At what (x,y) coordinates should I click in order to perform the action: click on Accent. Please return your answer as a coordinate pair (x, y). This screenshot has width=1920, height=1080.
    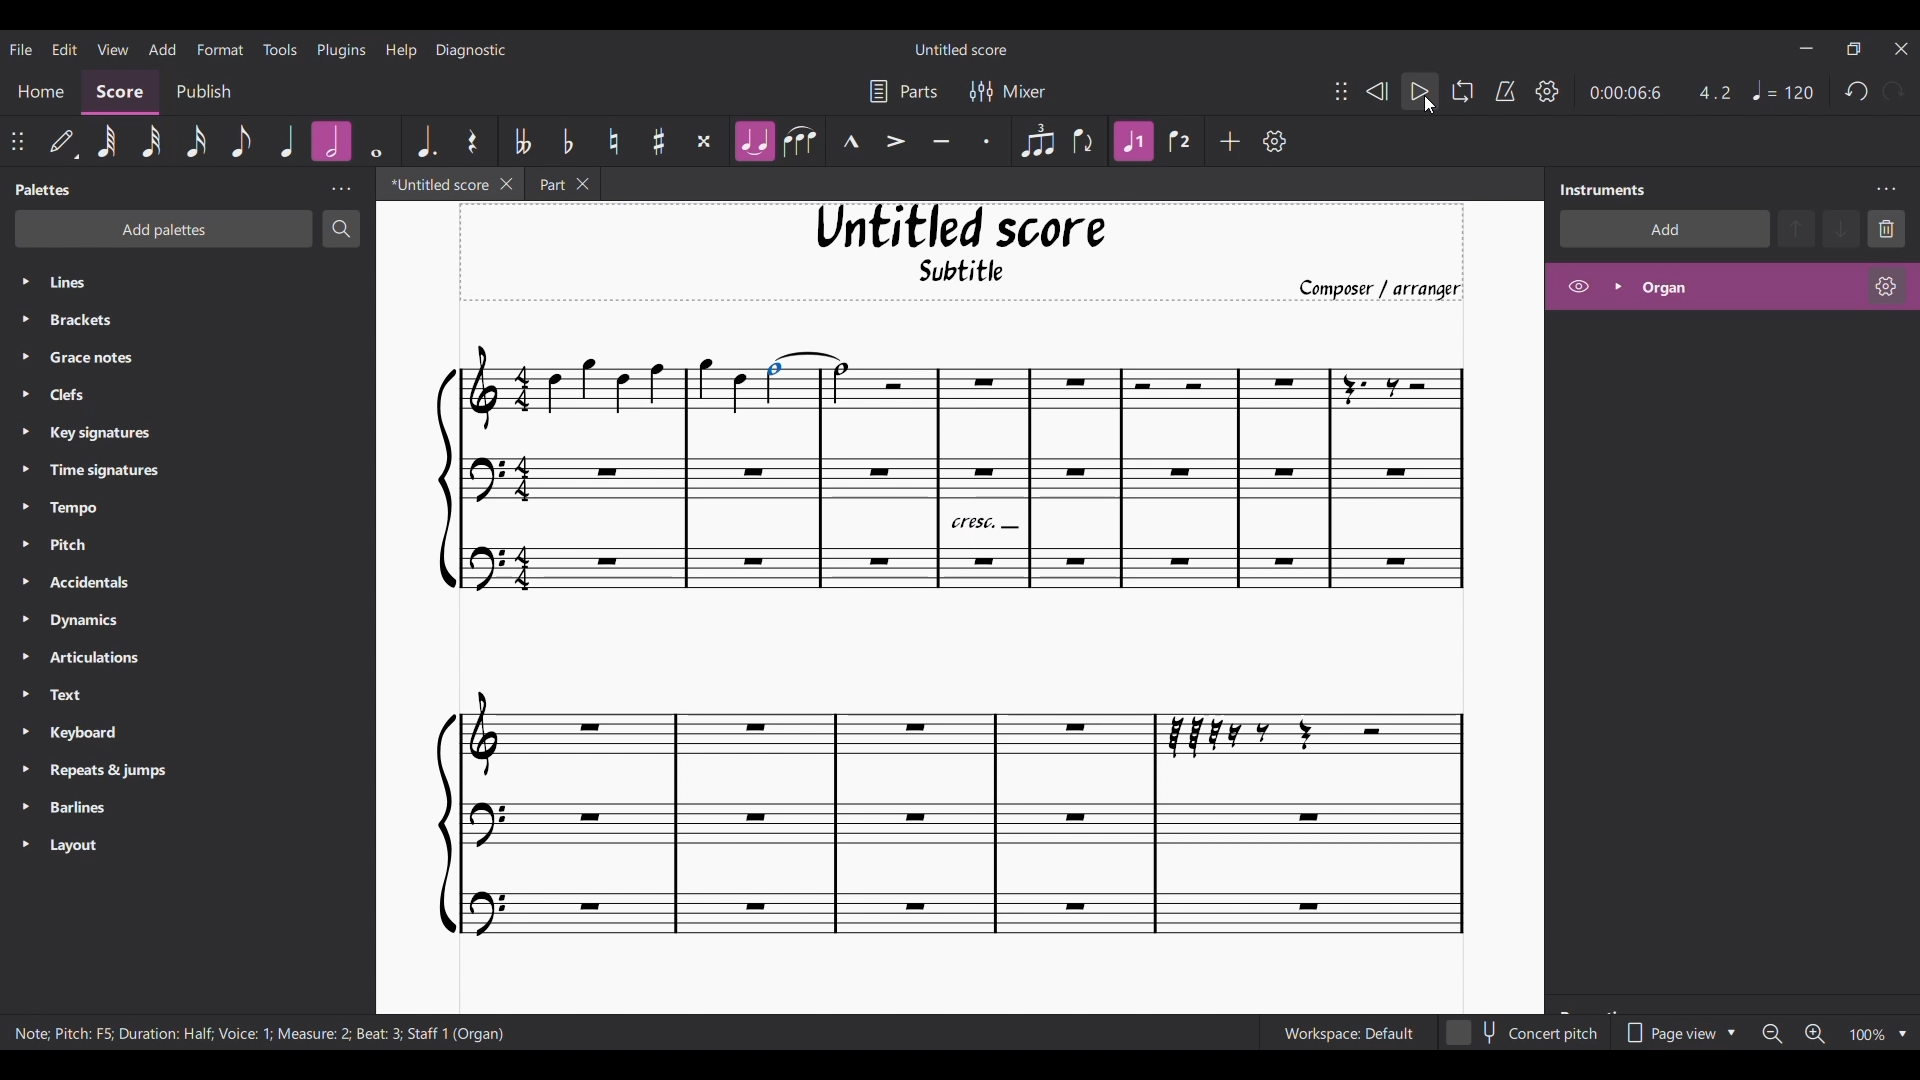
    Looking at the image, I should click on (895, 142).